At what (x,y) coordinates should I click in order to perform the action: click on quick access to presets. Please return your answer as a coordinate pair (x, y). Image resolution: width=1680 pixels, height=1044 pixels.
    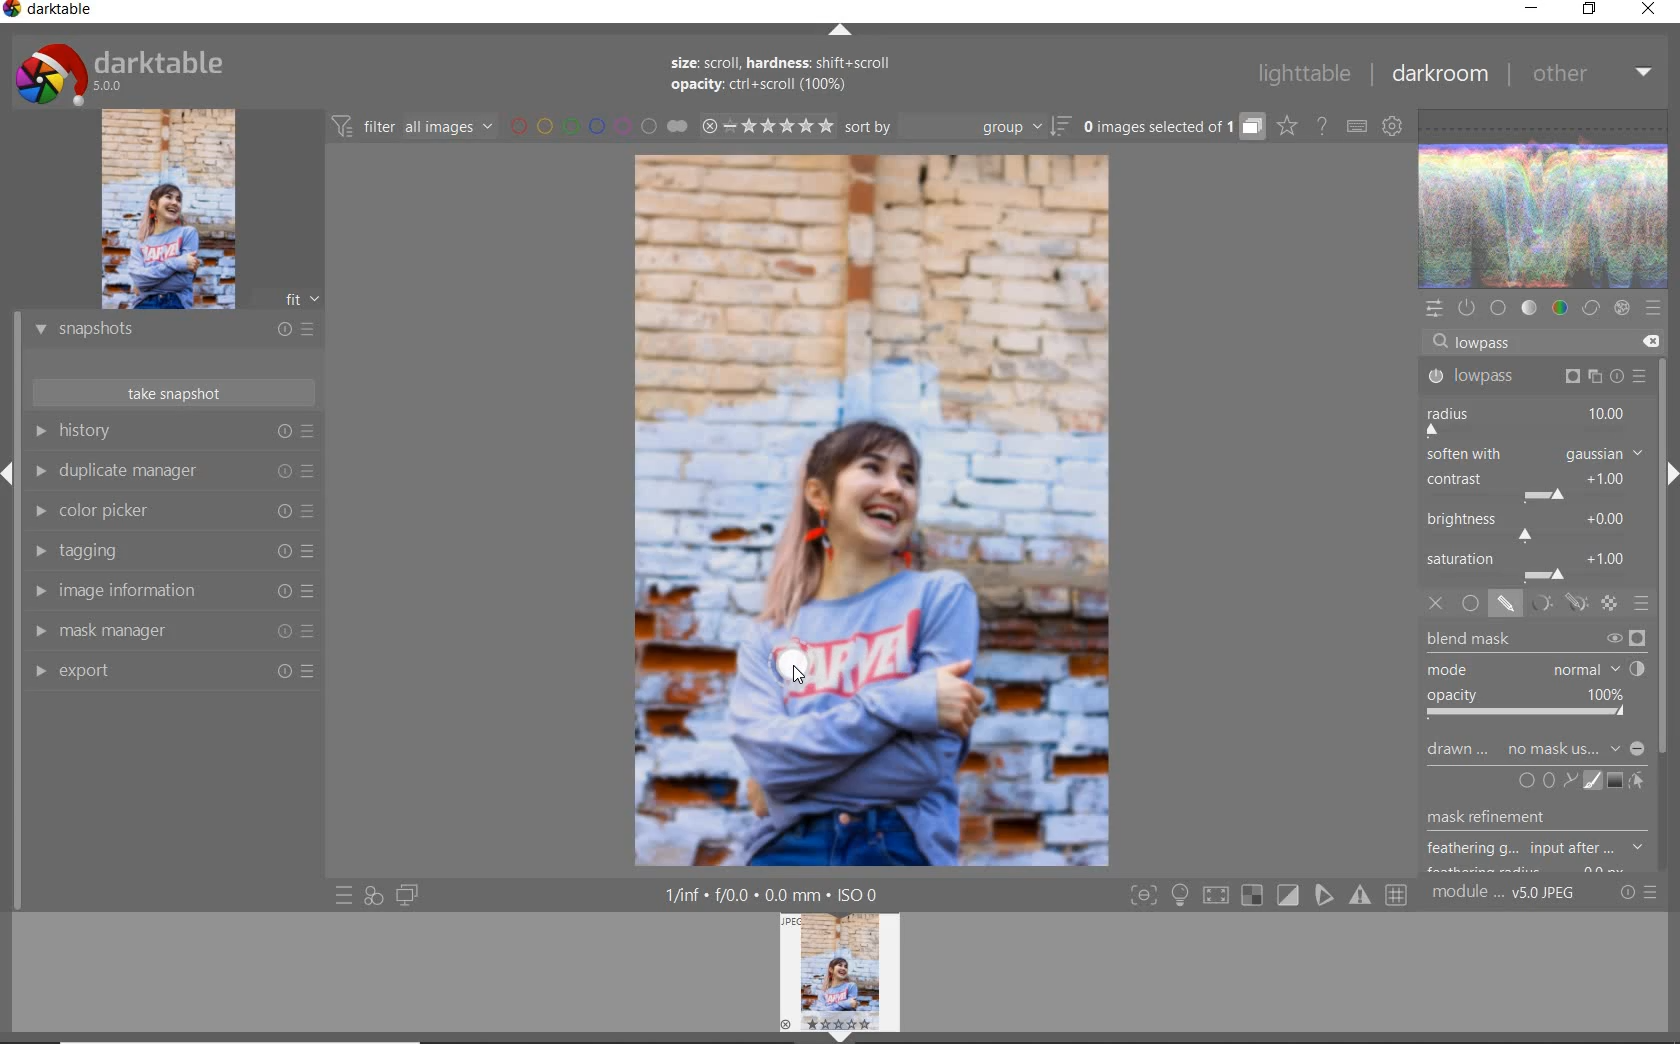
    Looking at the image, I should click on (346, 894).